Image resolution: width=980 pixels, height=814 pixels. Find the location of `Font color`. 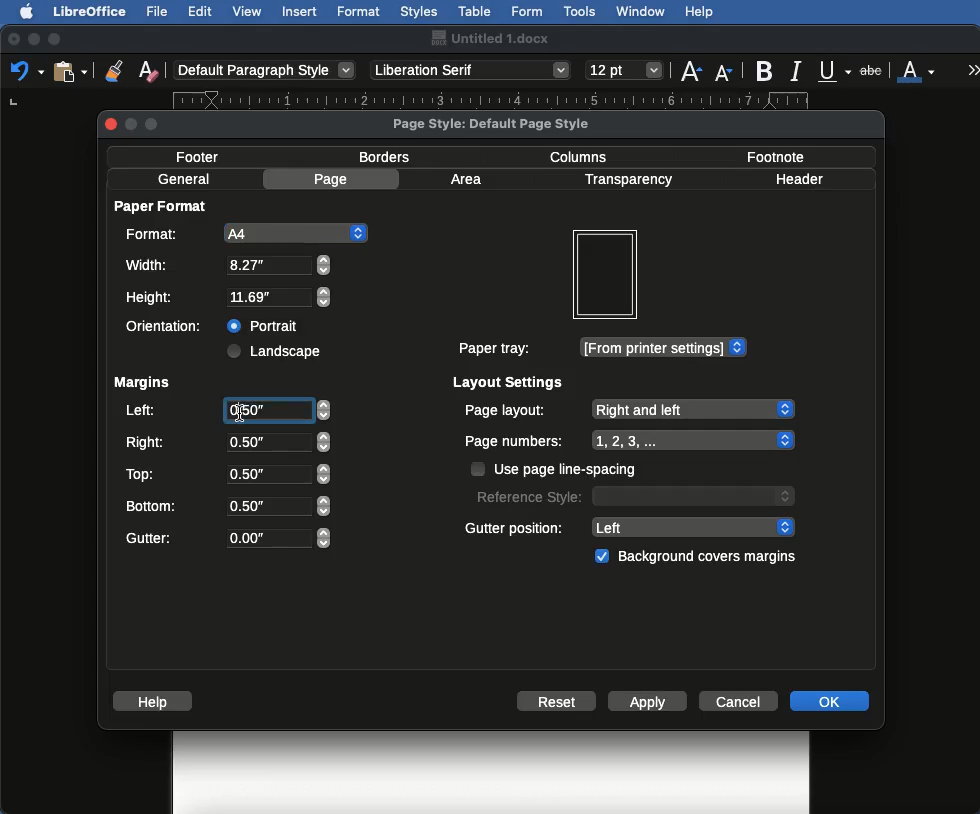

Font color is located at coordinates (917, 69).